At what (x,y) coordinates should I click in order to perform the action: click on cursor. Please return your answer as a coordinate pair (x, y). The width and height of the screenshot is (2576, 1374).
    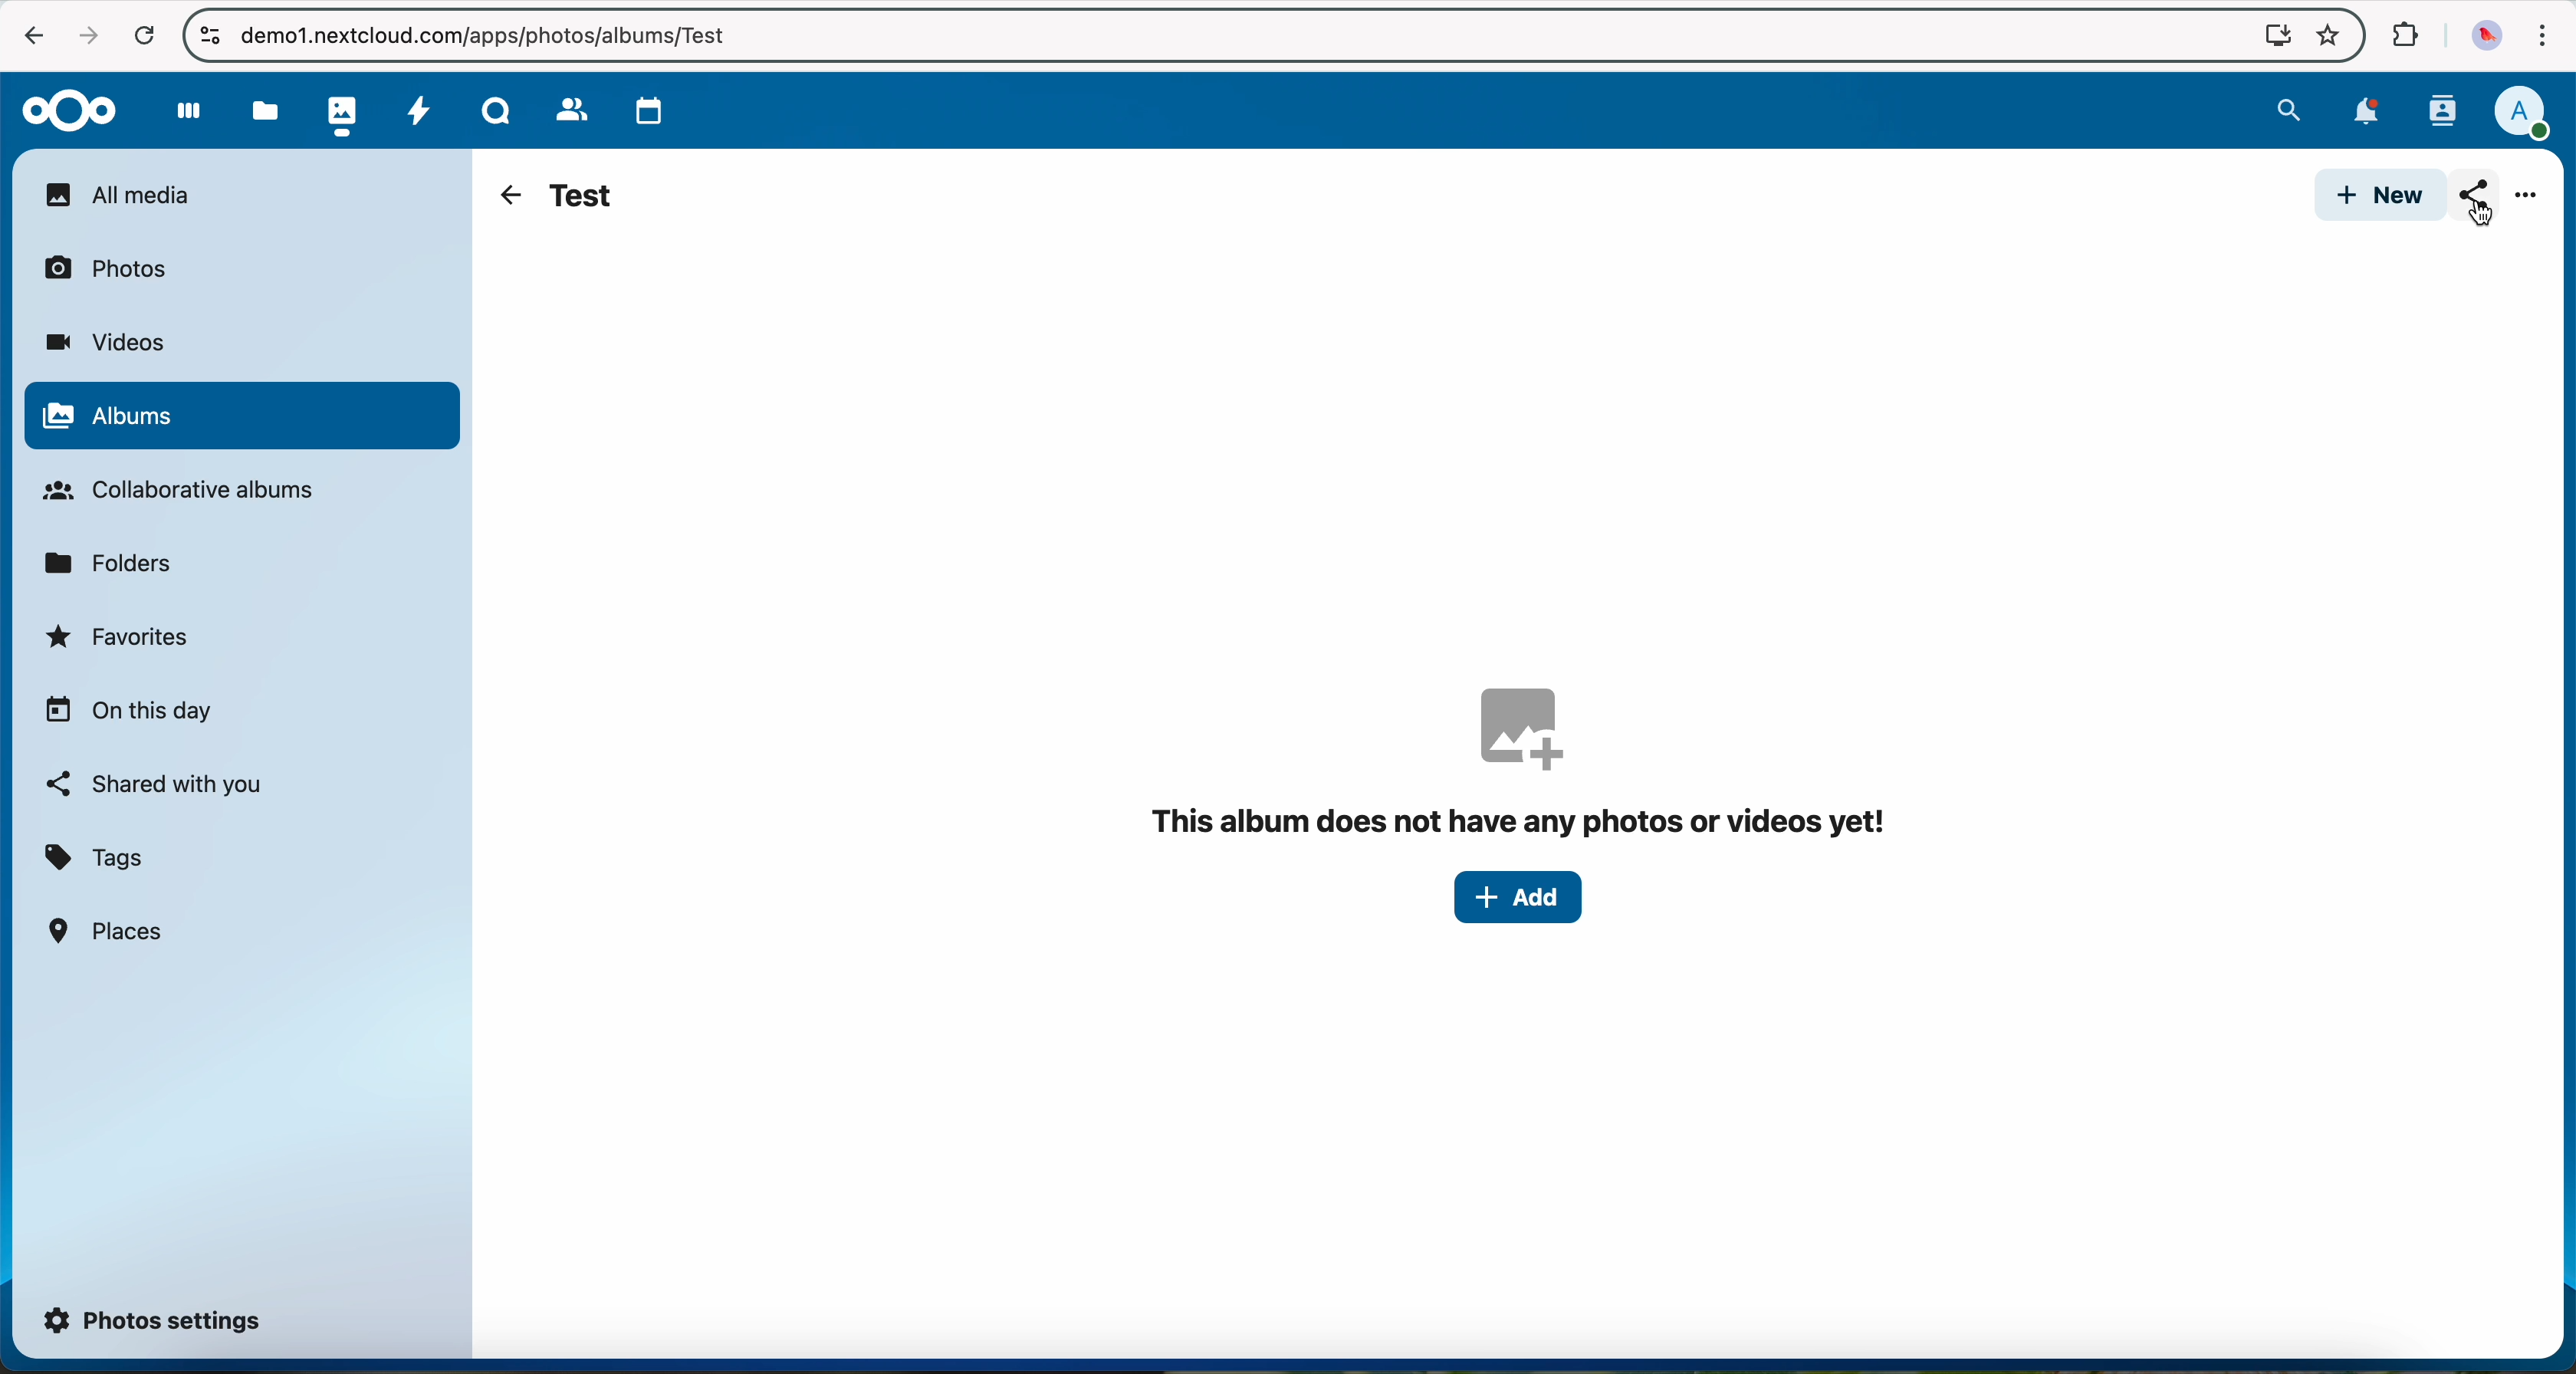
    Looking at the image, I should click on (2479, 215).